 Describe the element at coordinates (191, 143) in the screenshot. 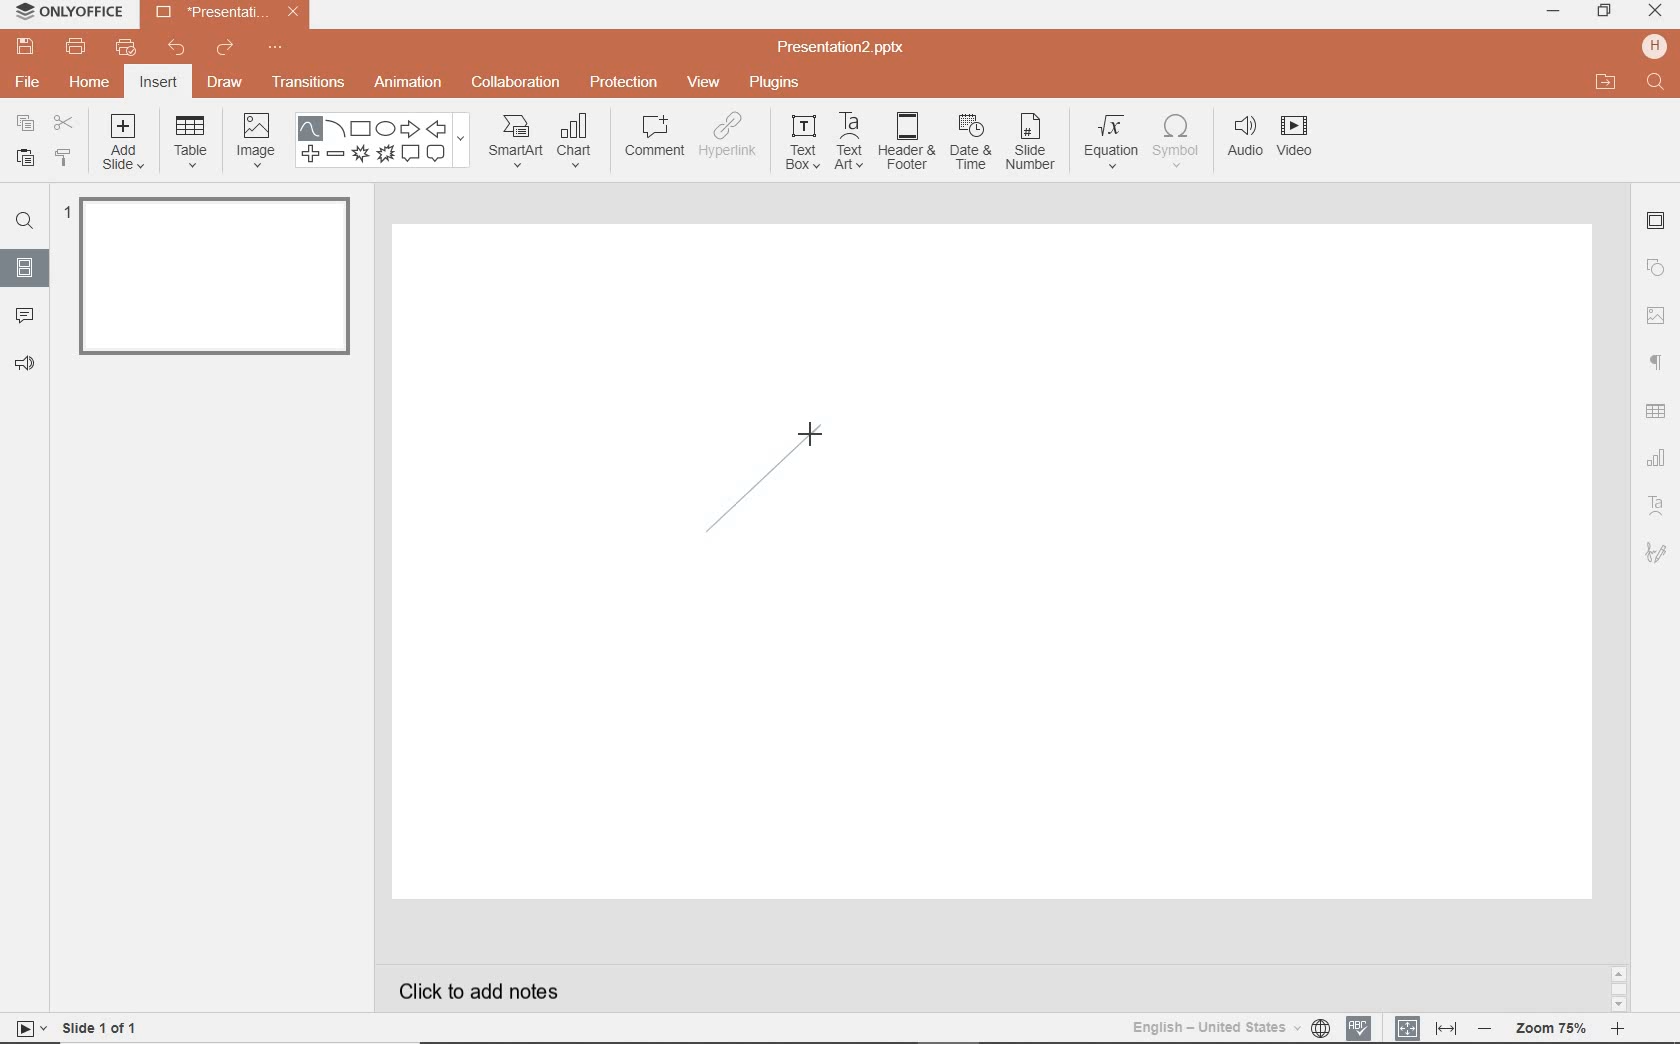

I see `TABLE` at that location.